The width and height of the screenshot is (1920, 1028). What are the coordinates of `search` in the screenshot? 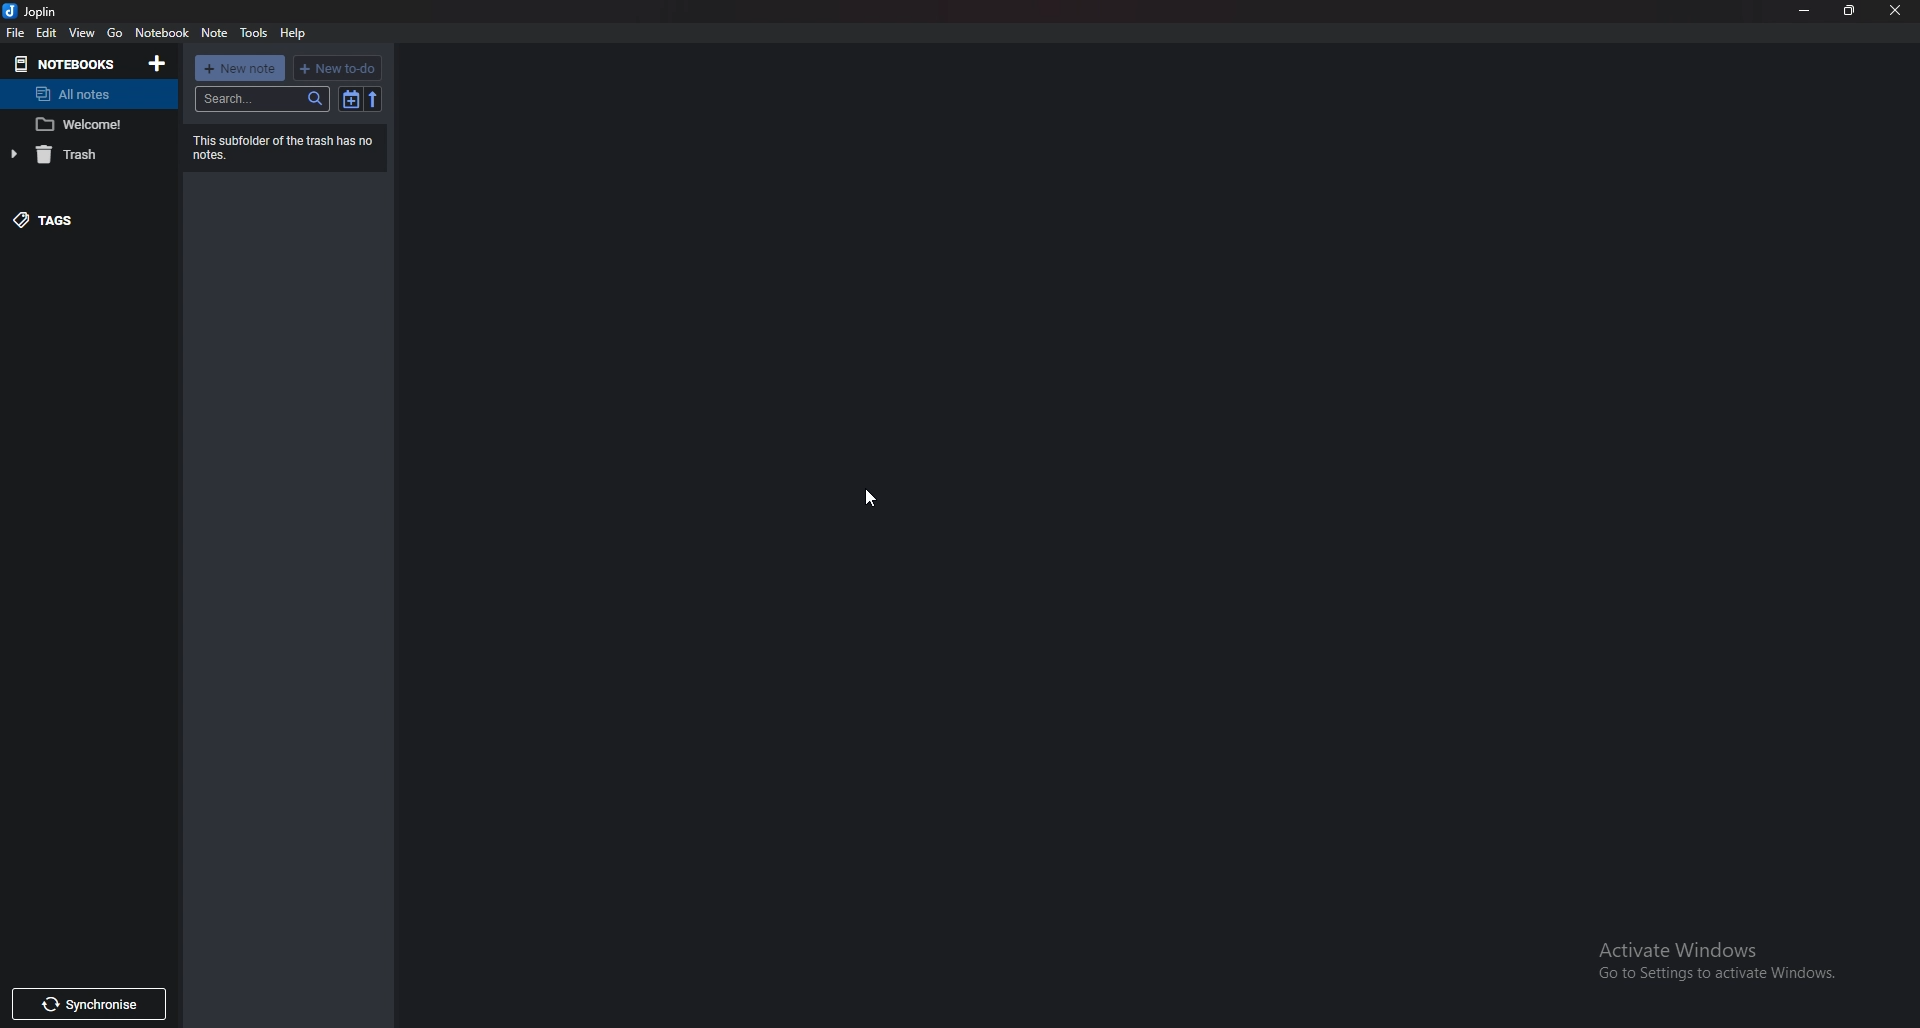 It's located at (264, 99).